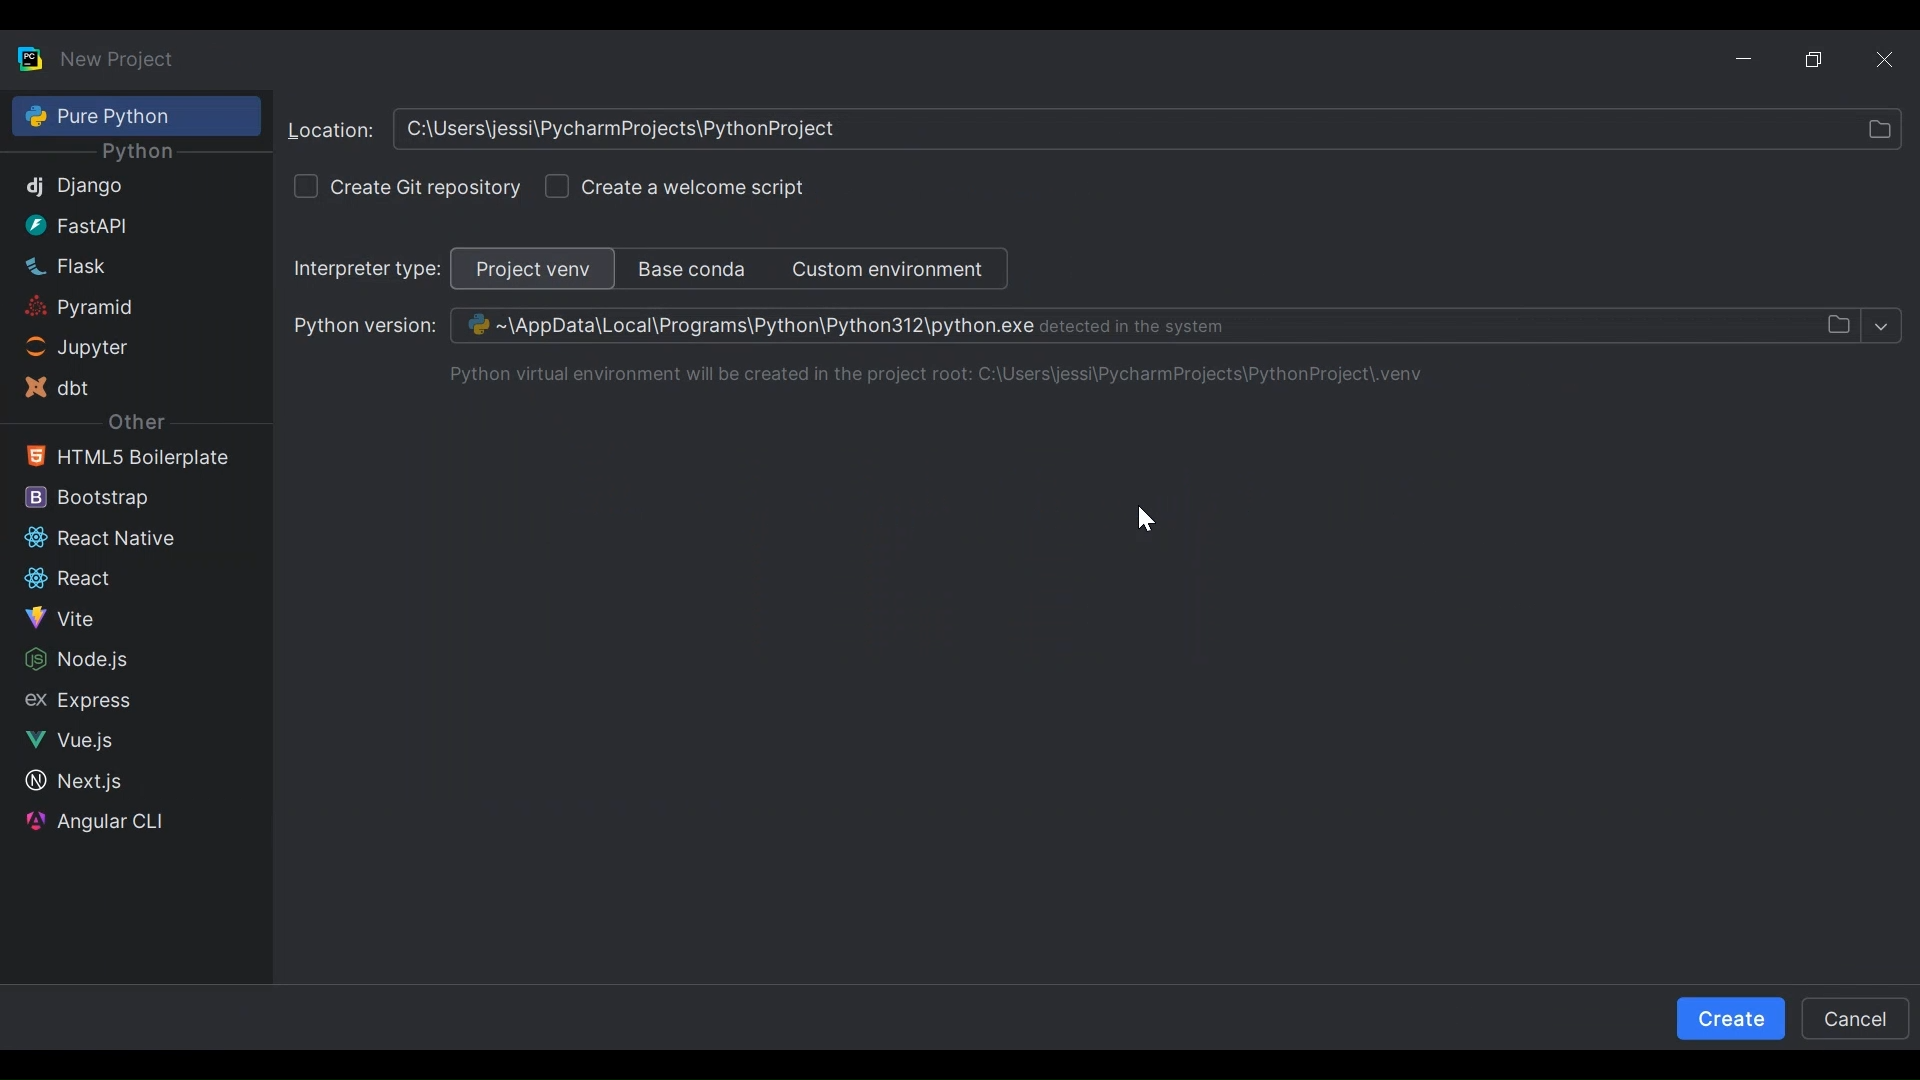  I want to click on Pyramid, so click(124, 309).